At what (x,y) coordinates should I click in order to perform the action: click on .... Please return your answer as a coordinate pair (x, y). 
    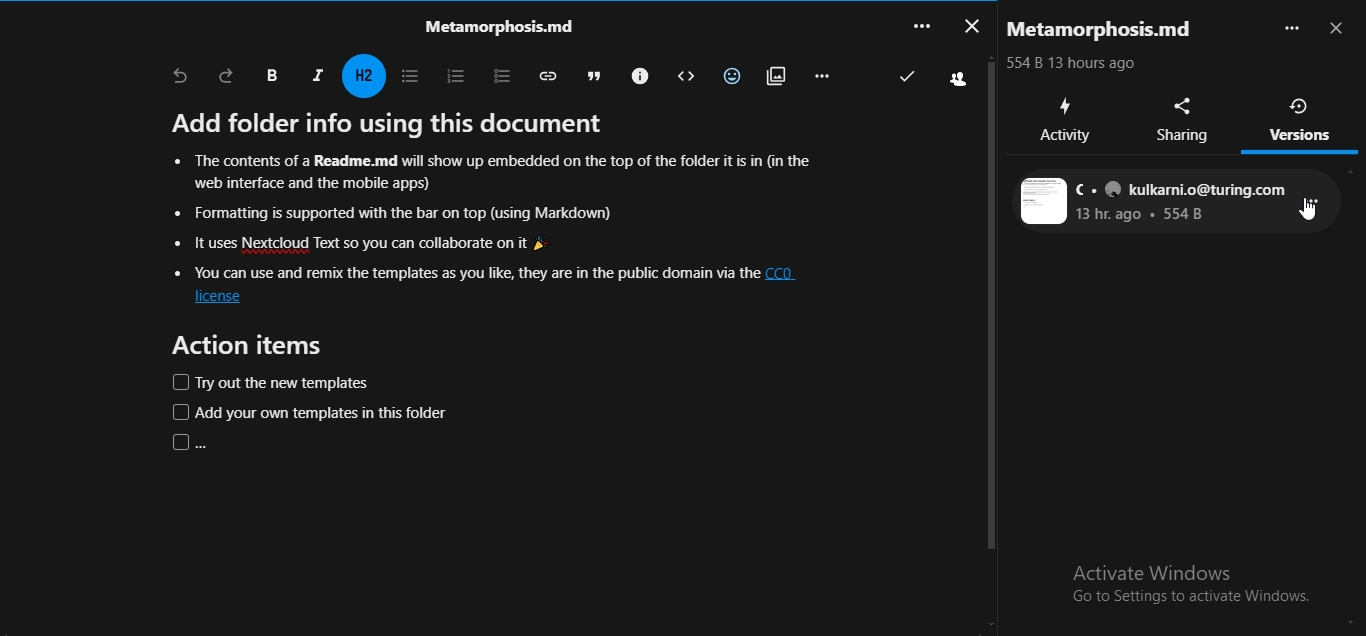
    Looking at the image, I should click on (920, 25).